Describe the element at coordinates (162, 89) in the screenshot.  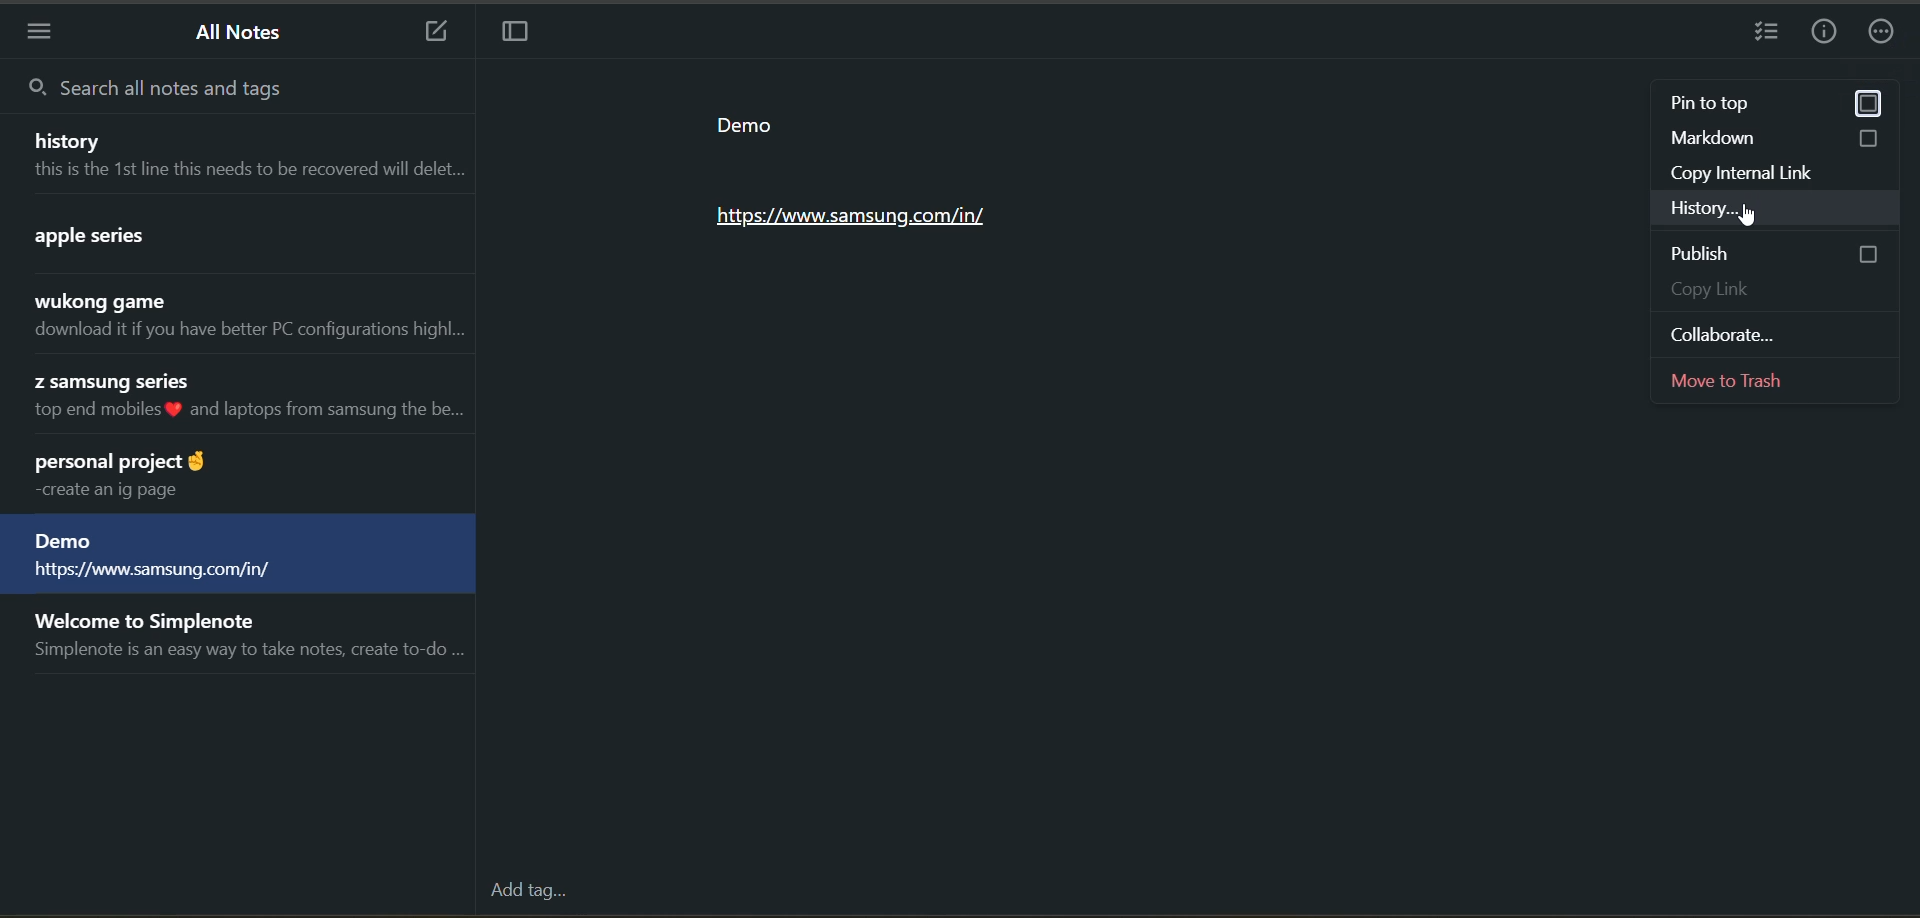
I see `search all notes and tags` at that location.